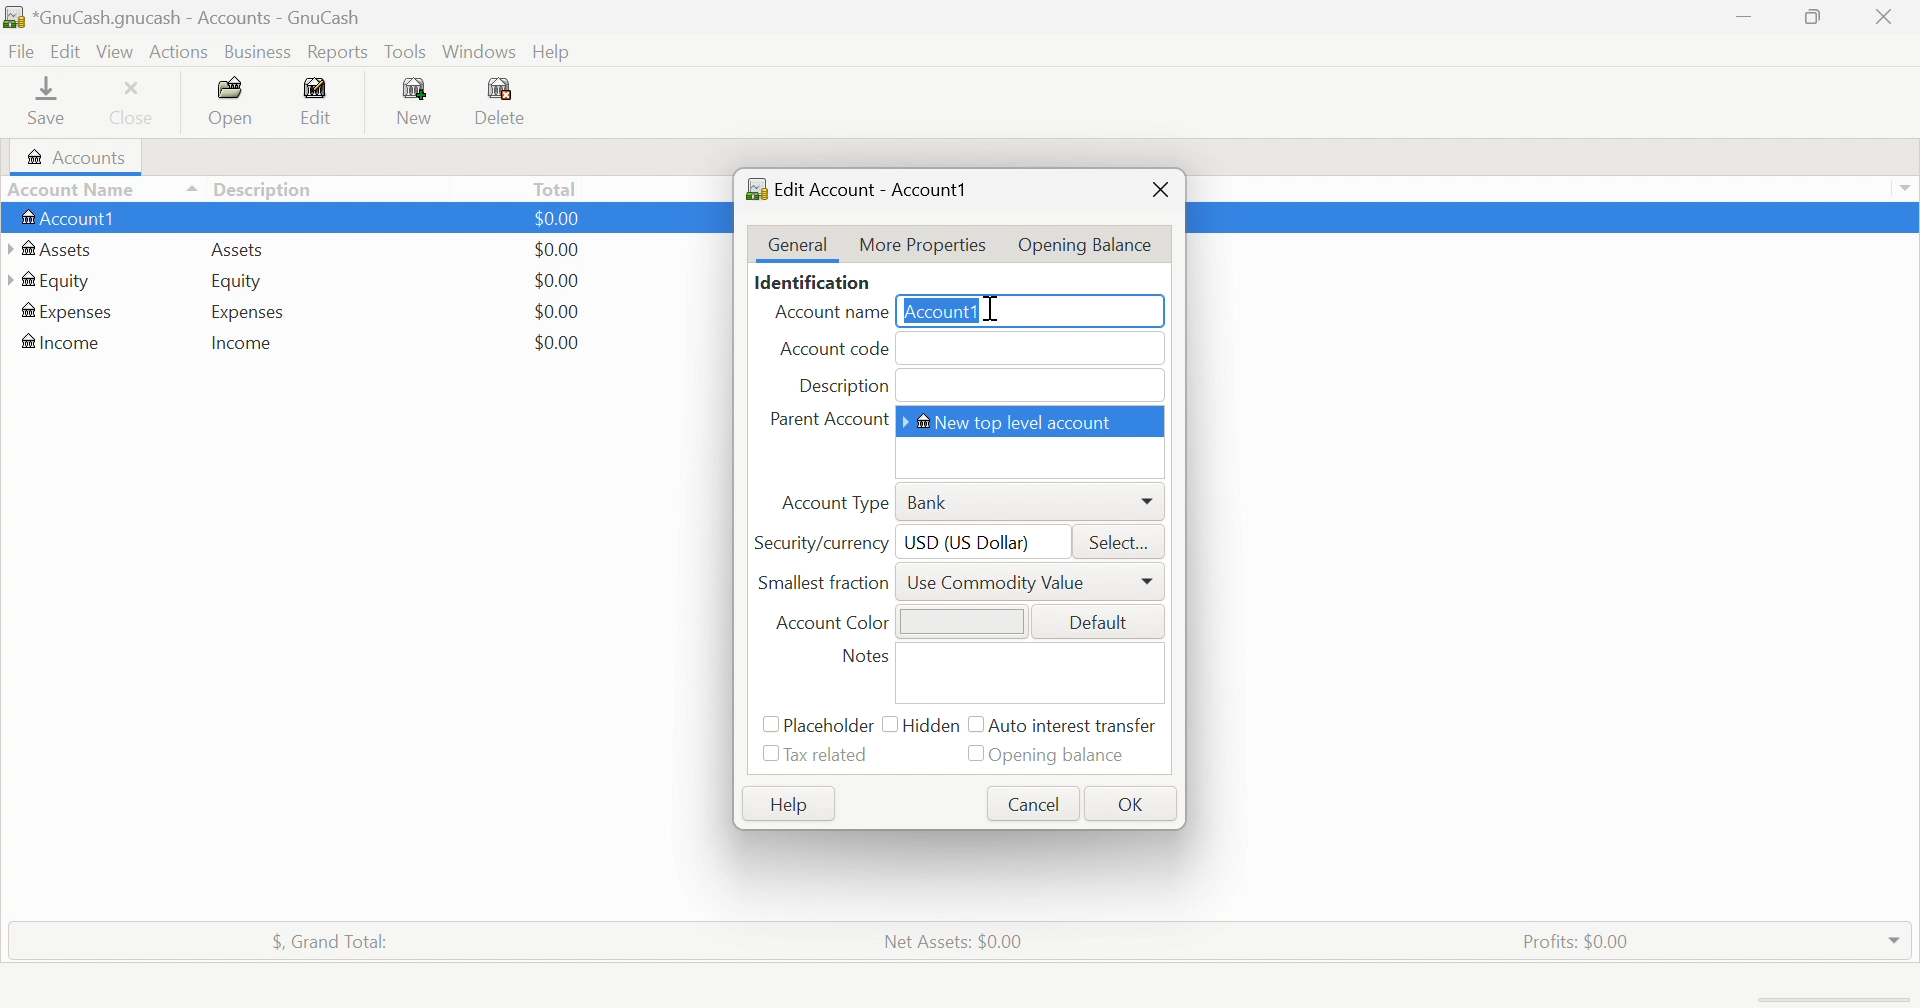  I want to click on Drop Down, so click(1893, 938).